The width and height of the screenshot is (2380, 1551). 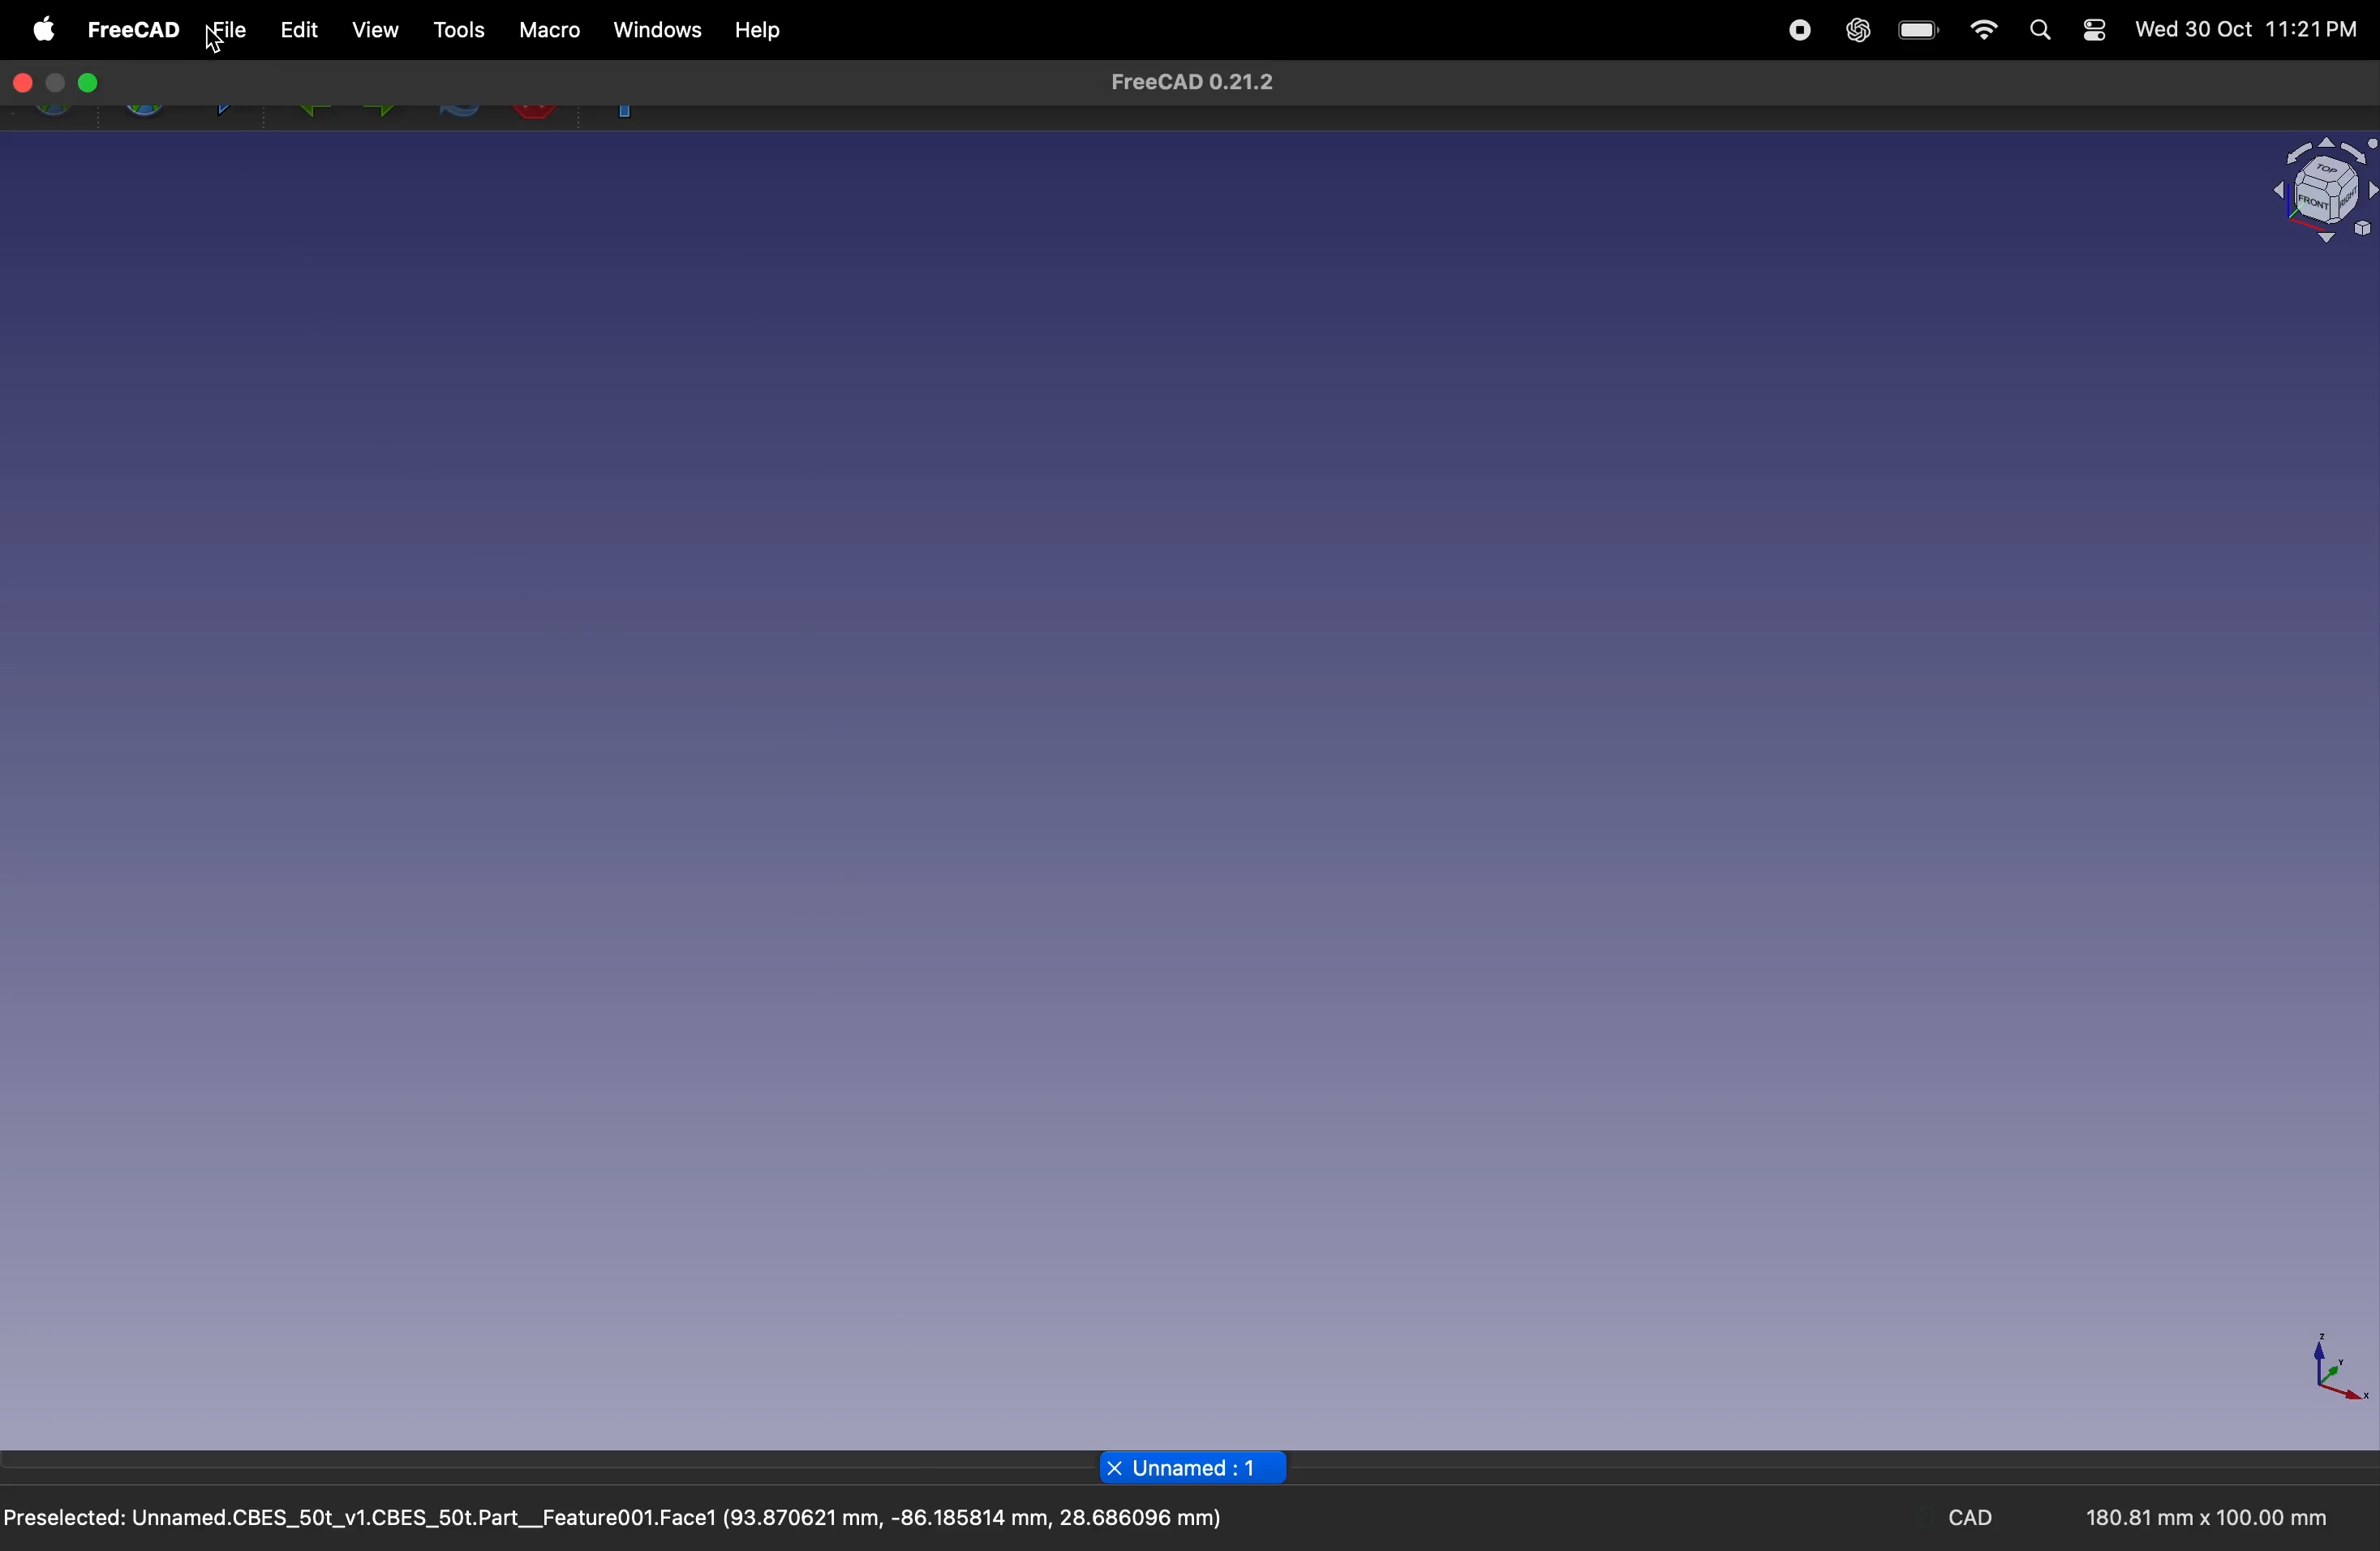 I want to click on search, so click(x=2038, y=32).